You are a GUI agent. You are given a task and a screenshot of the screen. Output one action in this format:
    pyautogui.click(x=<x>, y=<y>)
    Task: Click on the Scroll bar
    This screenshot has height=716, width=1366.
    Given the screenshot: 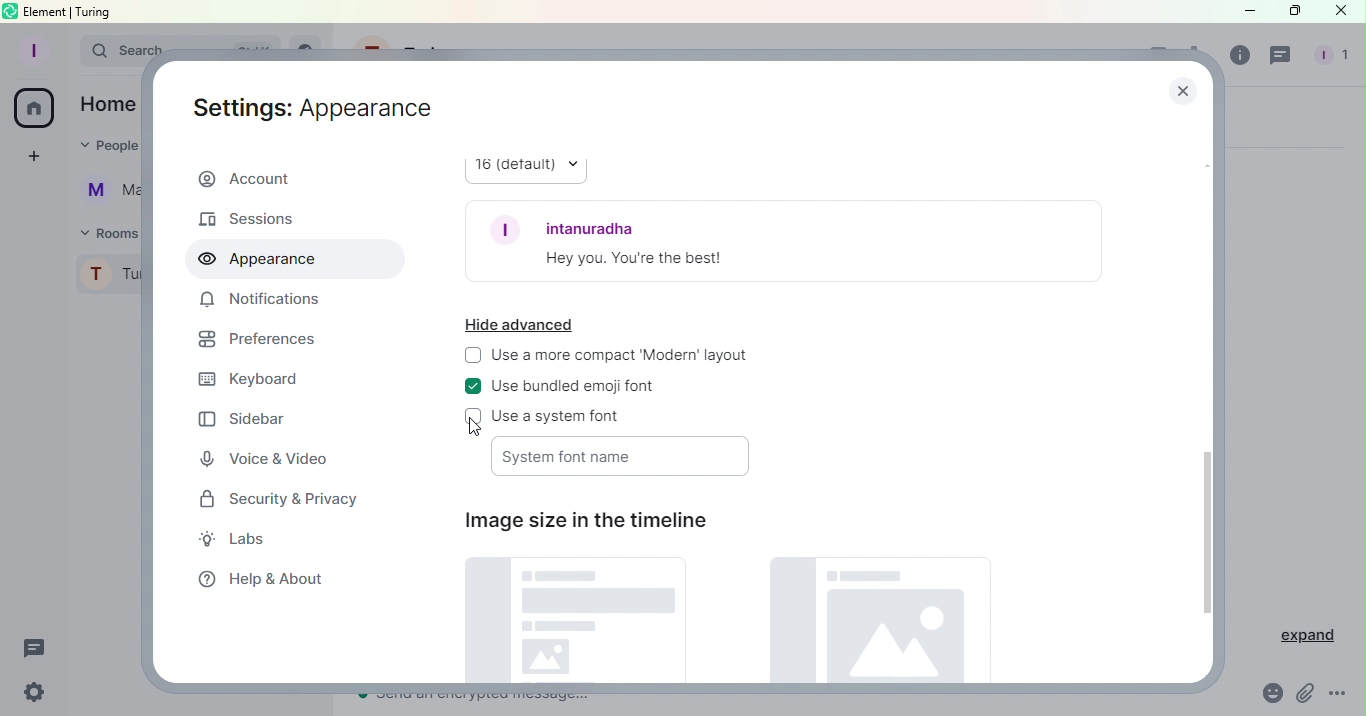 What is the action you would take?
    pyautogui.click(x=1209, y=389)
    